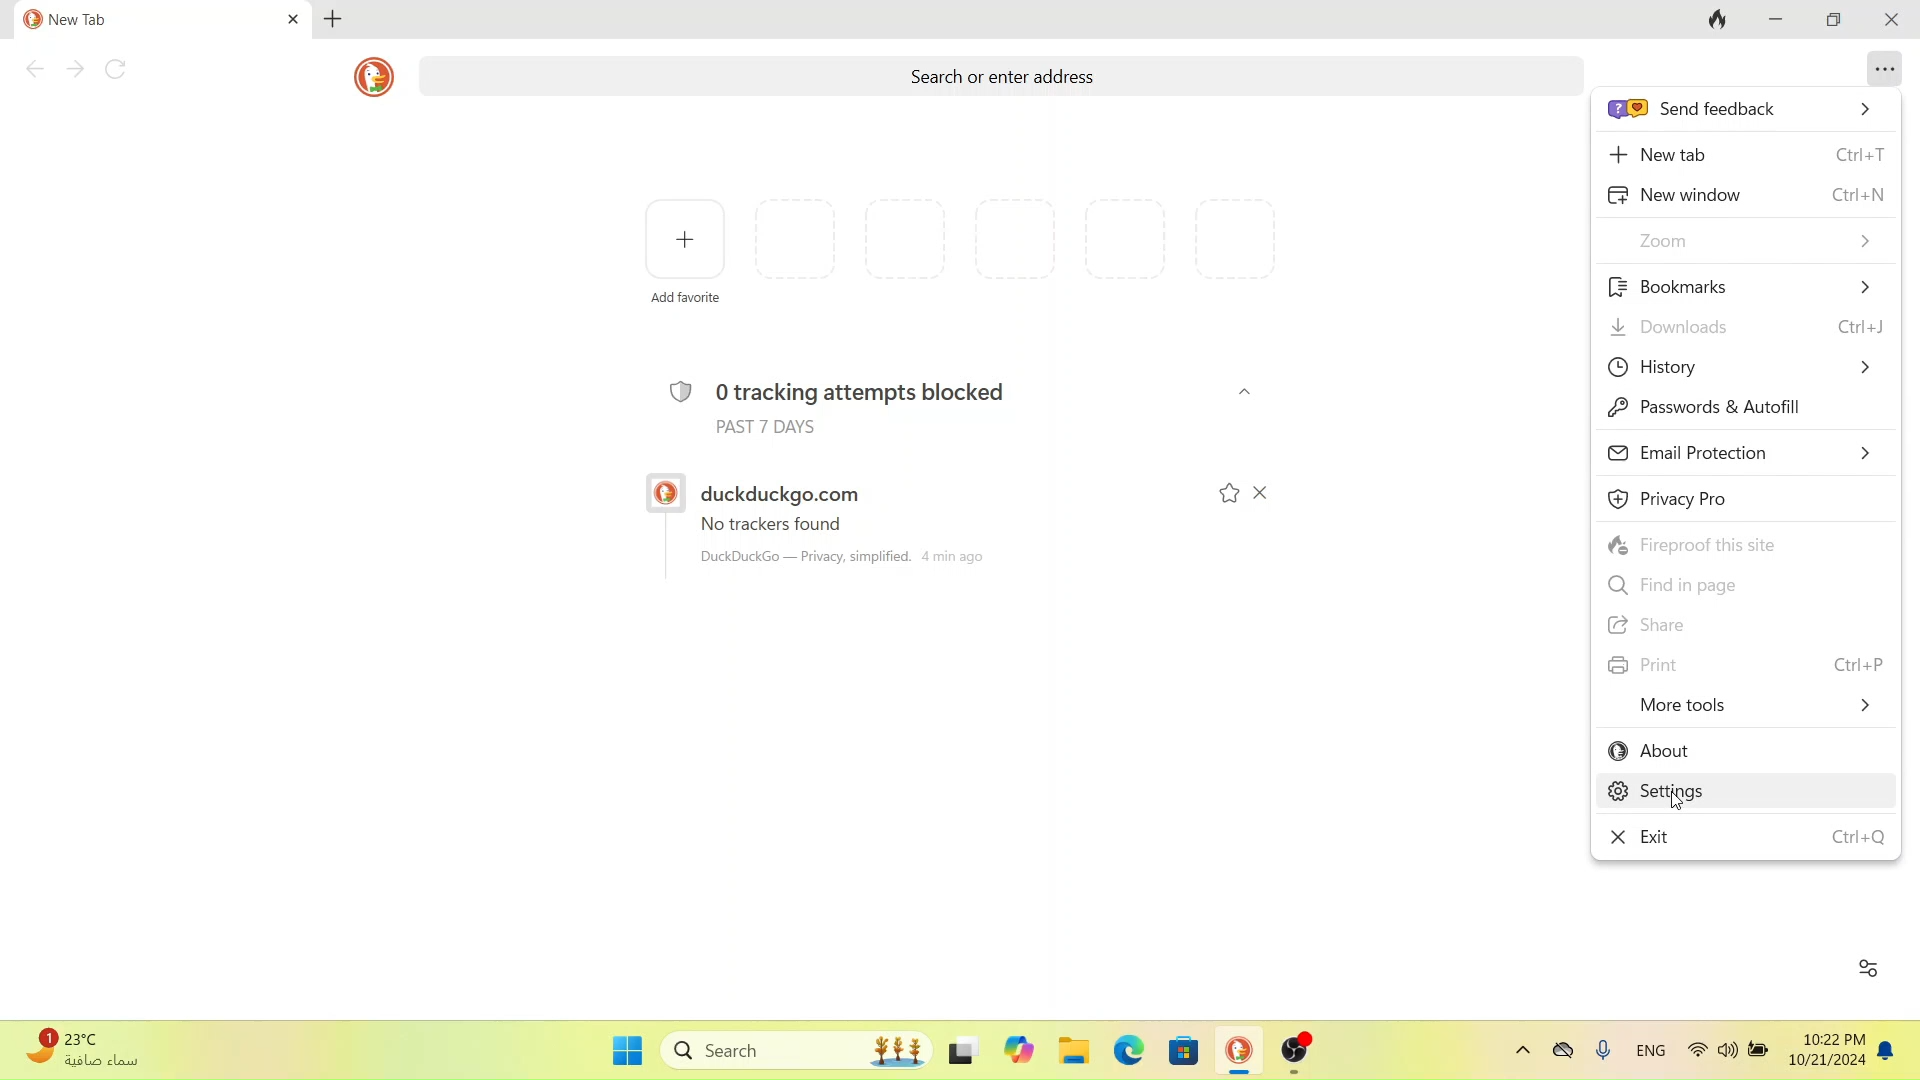 This screenshot has height=1080, width=1920. What do you see at coordinates (937, 399) in the screenshot?
I see `tracker` at bounding box center [937, 399].